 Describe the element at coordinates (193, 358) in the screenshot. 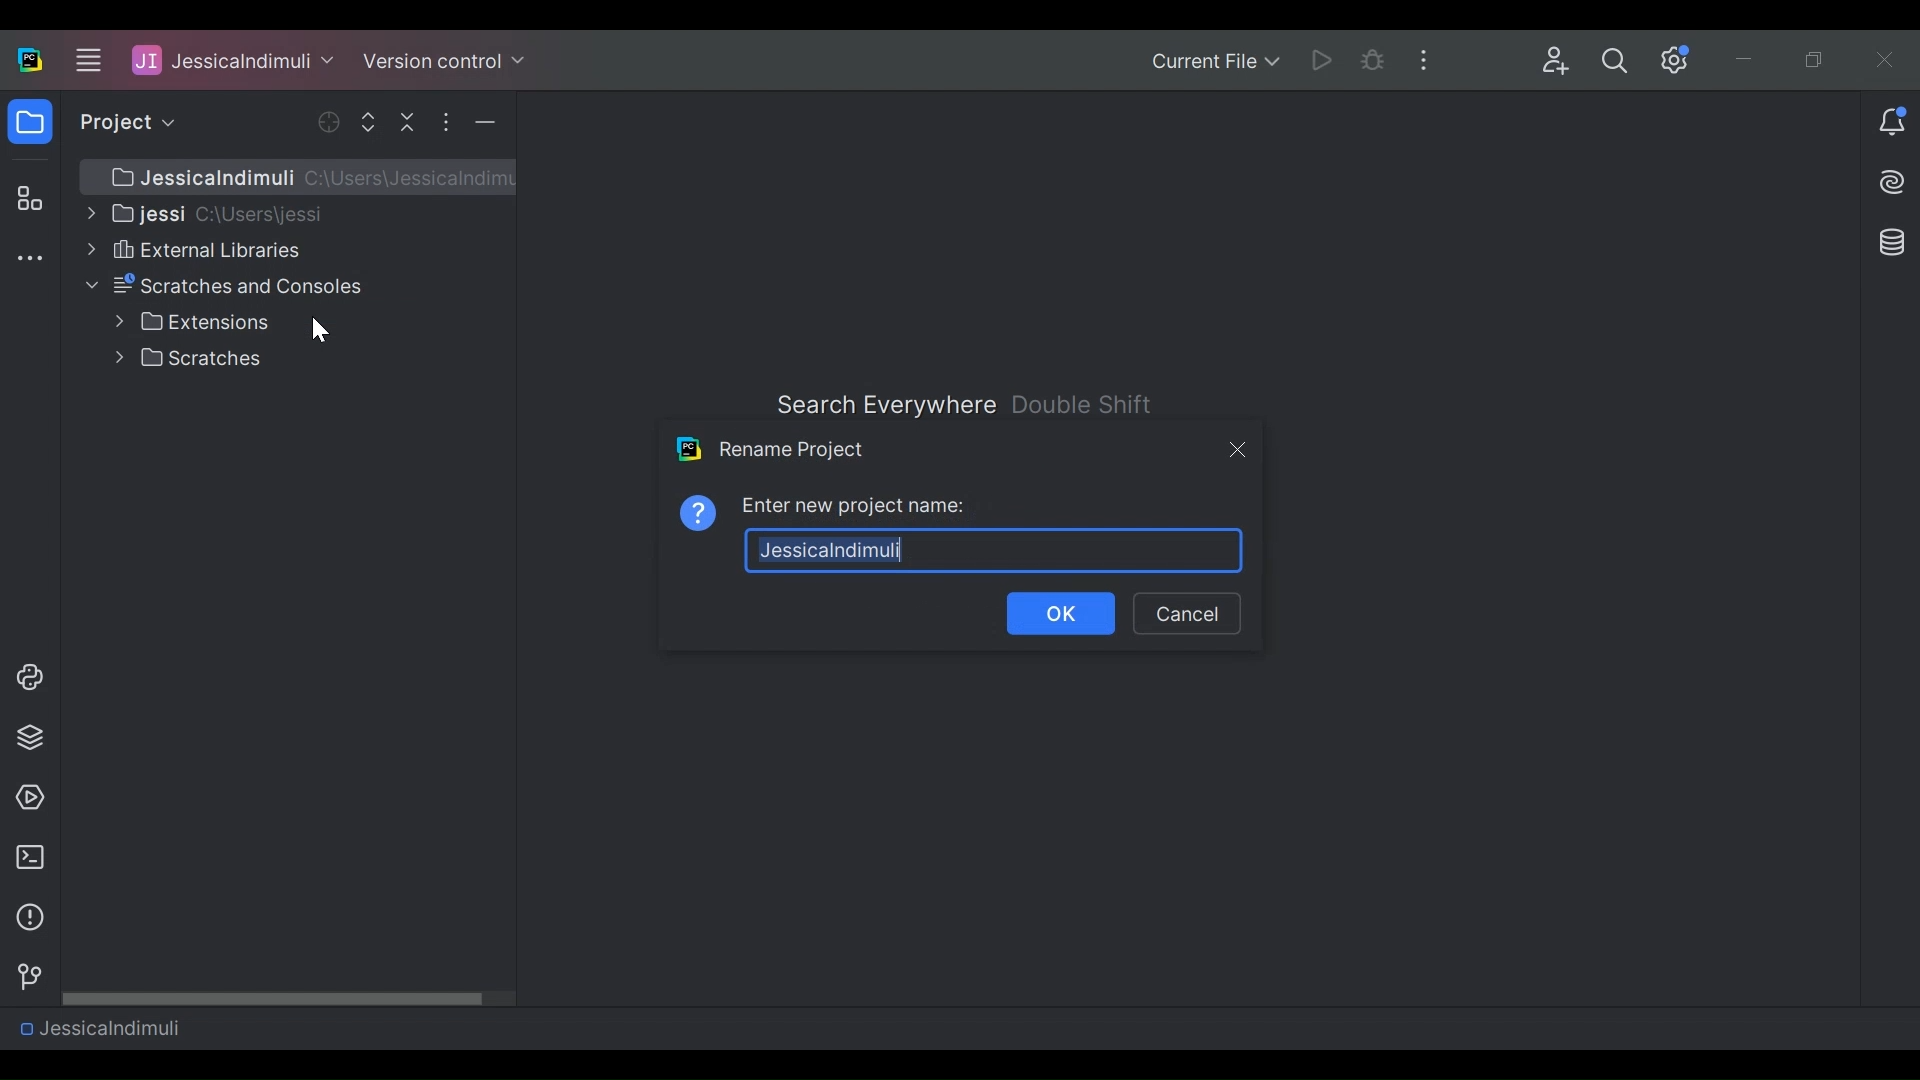

I see `Scratches` at that location.